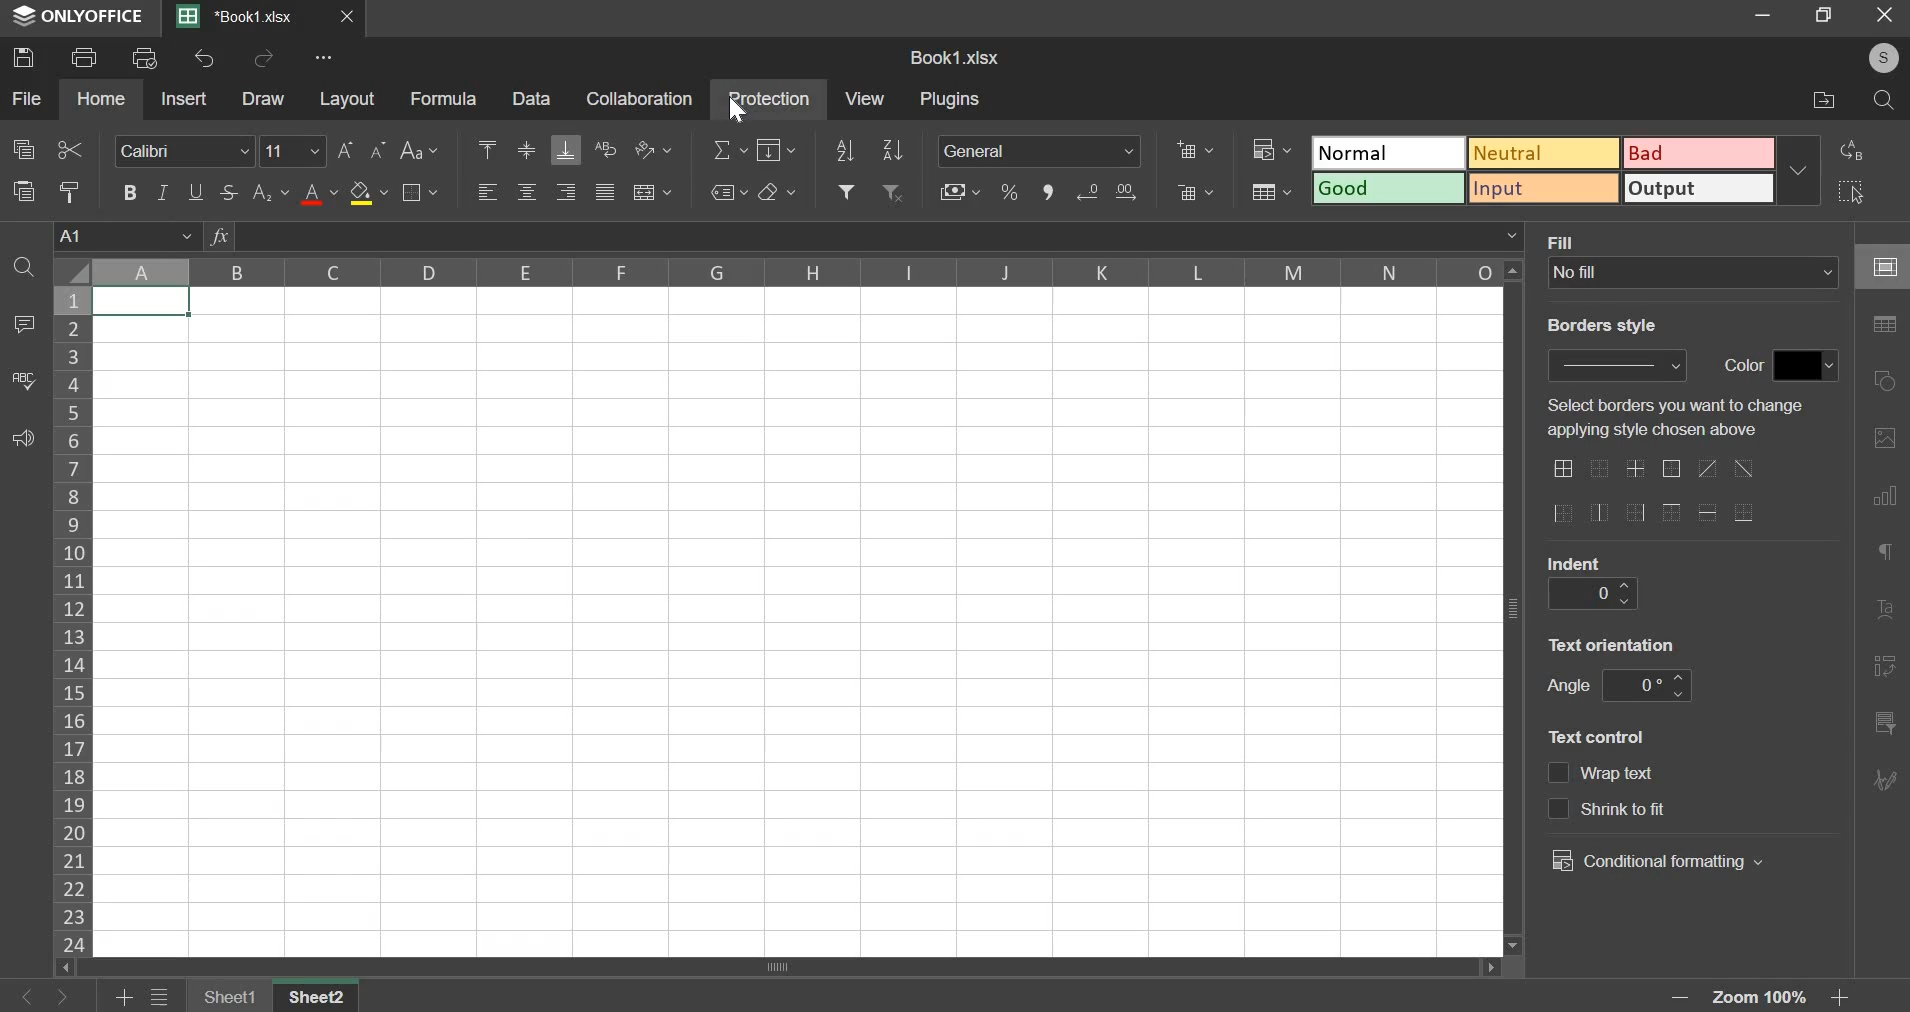 This screenshot has height=1012, width=1910. I want to click on color, so click(1740, 366).